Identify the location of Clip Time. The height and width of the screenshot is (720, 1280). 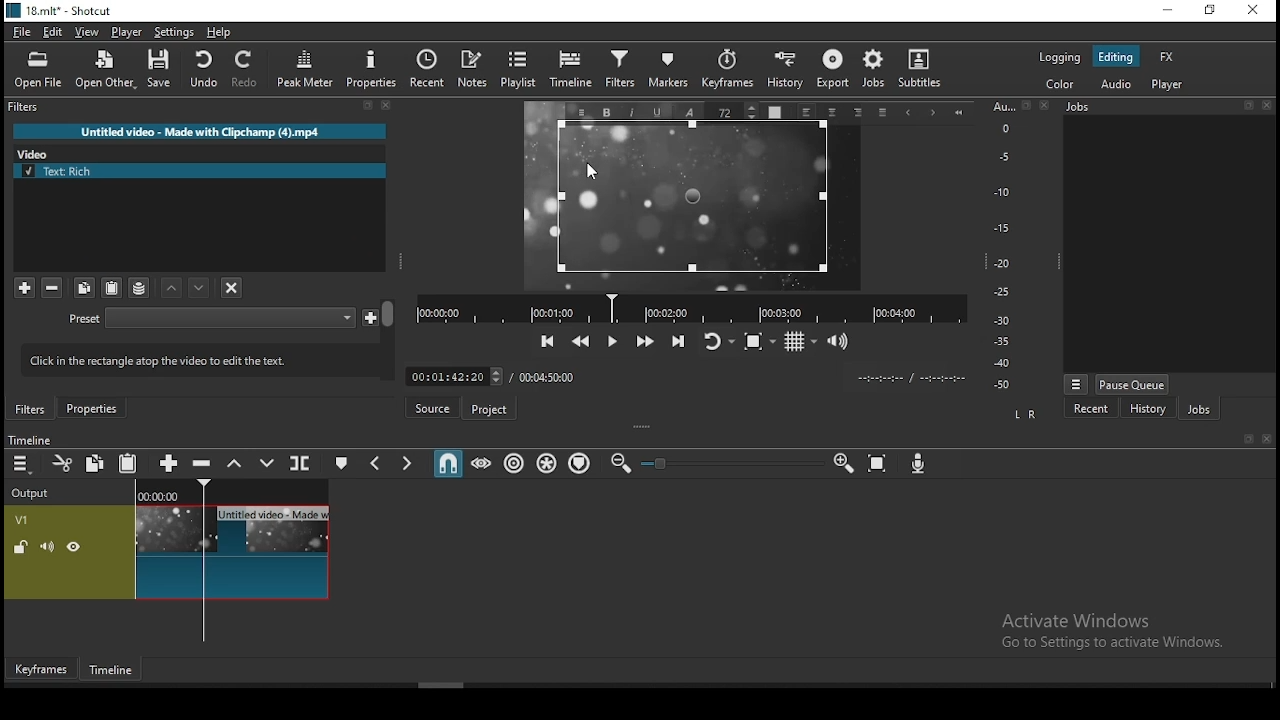
(910, 379).